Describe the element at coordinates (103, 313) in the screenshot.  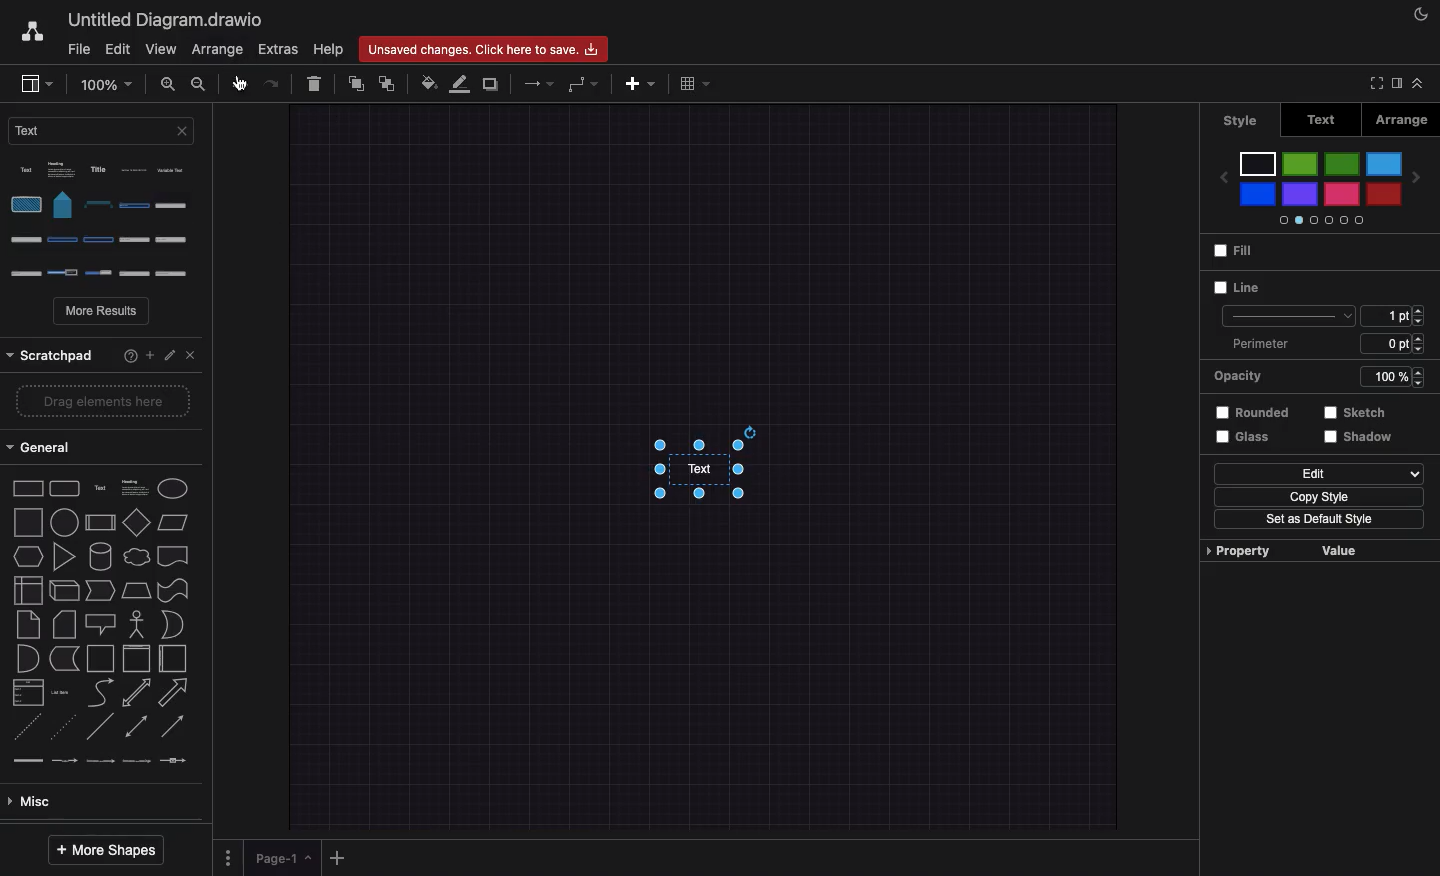
I see `More results` at that location.